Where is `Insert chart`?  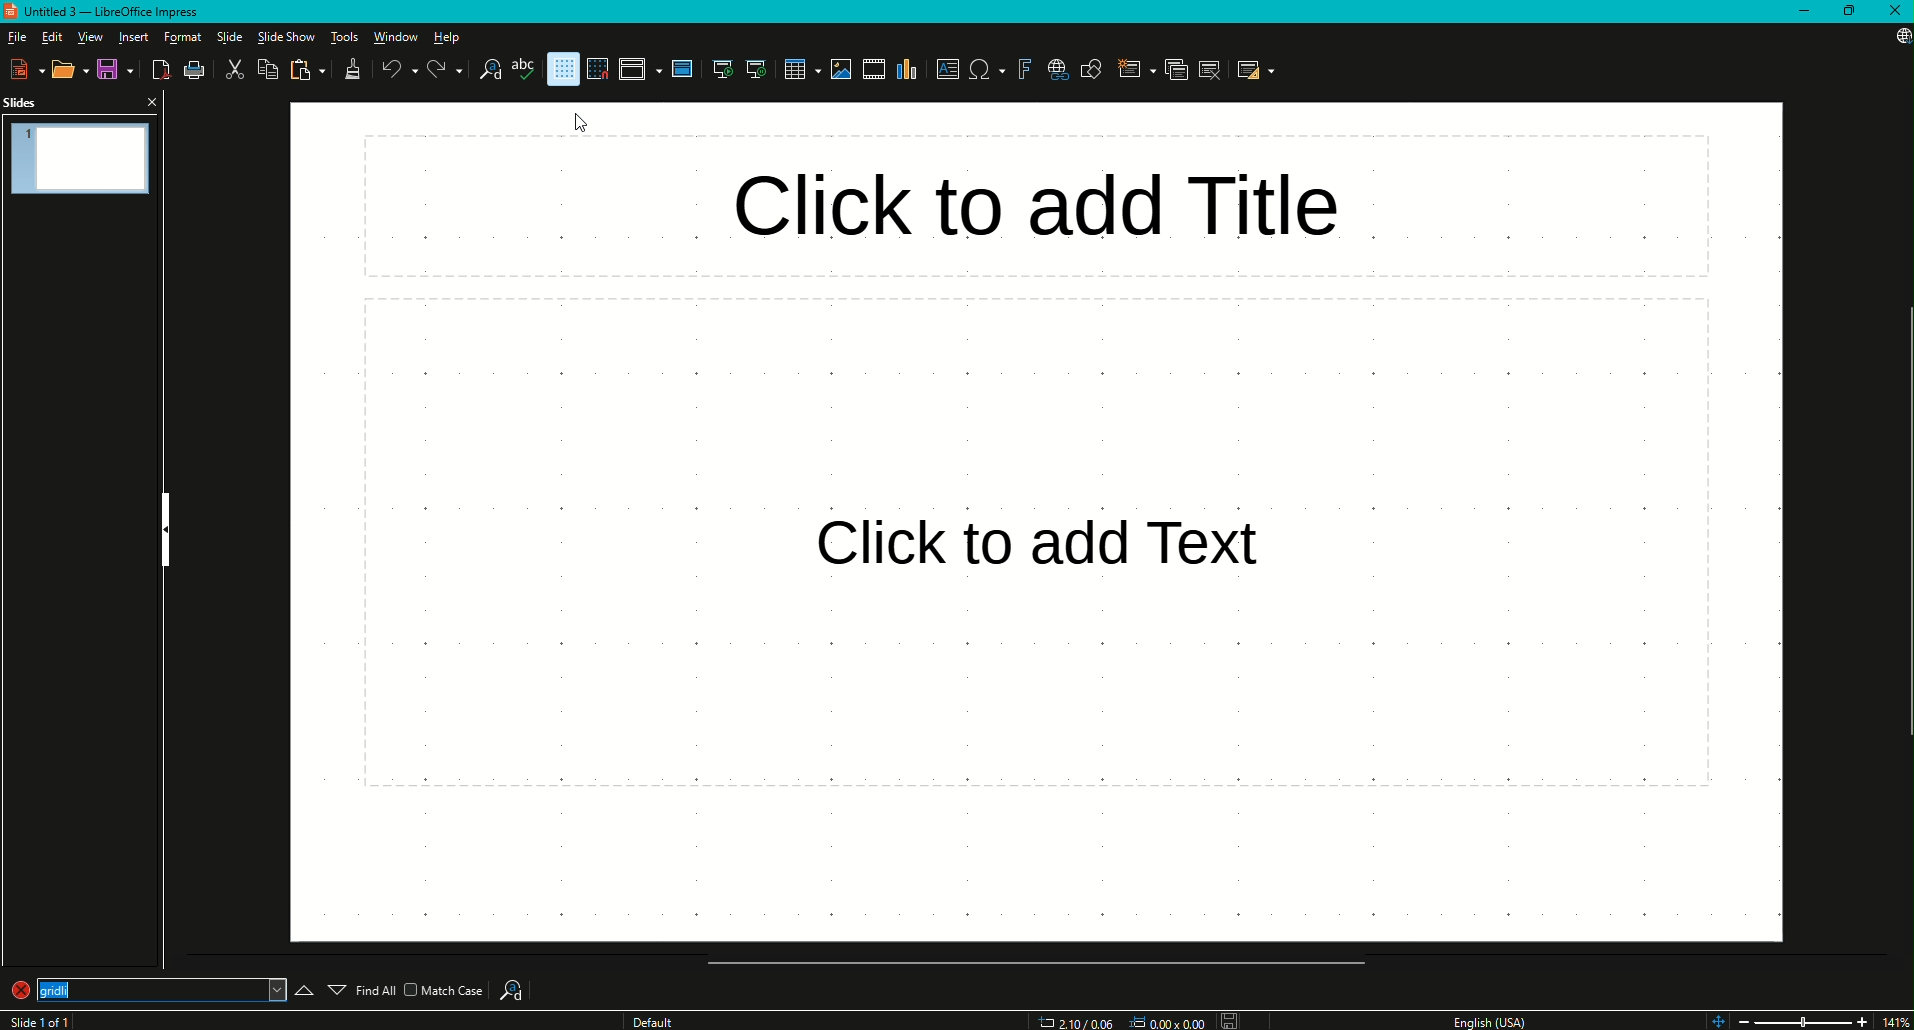 Insert chart is located at coordinates (906, 70).